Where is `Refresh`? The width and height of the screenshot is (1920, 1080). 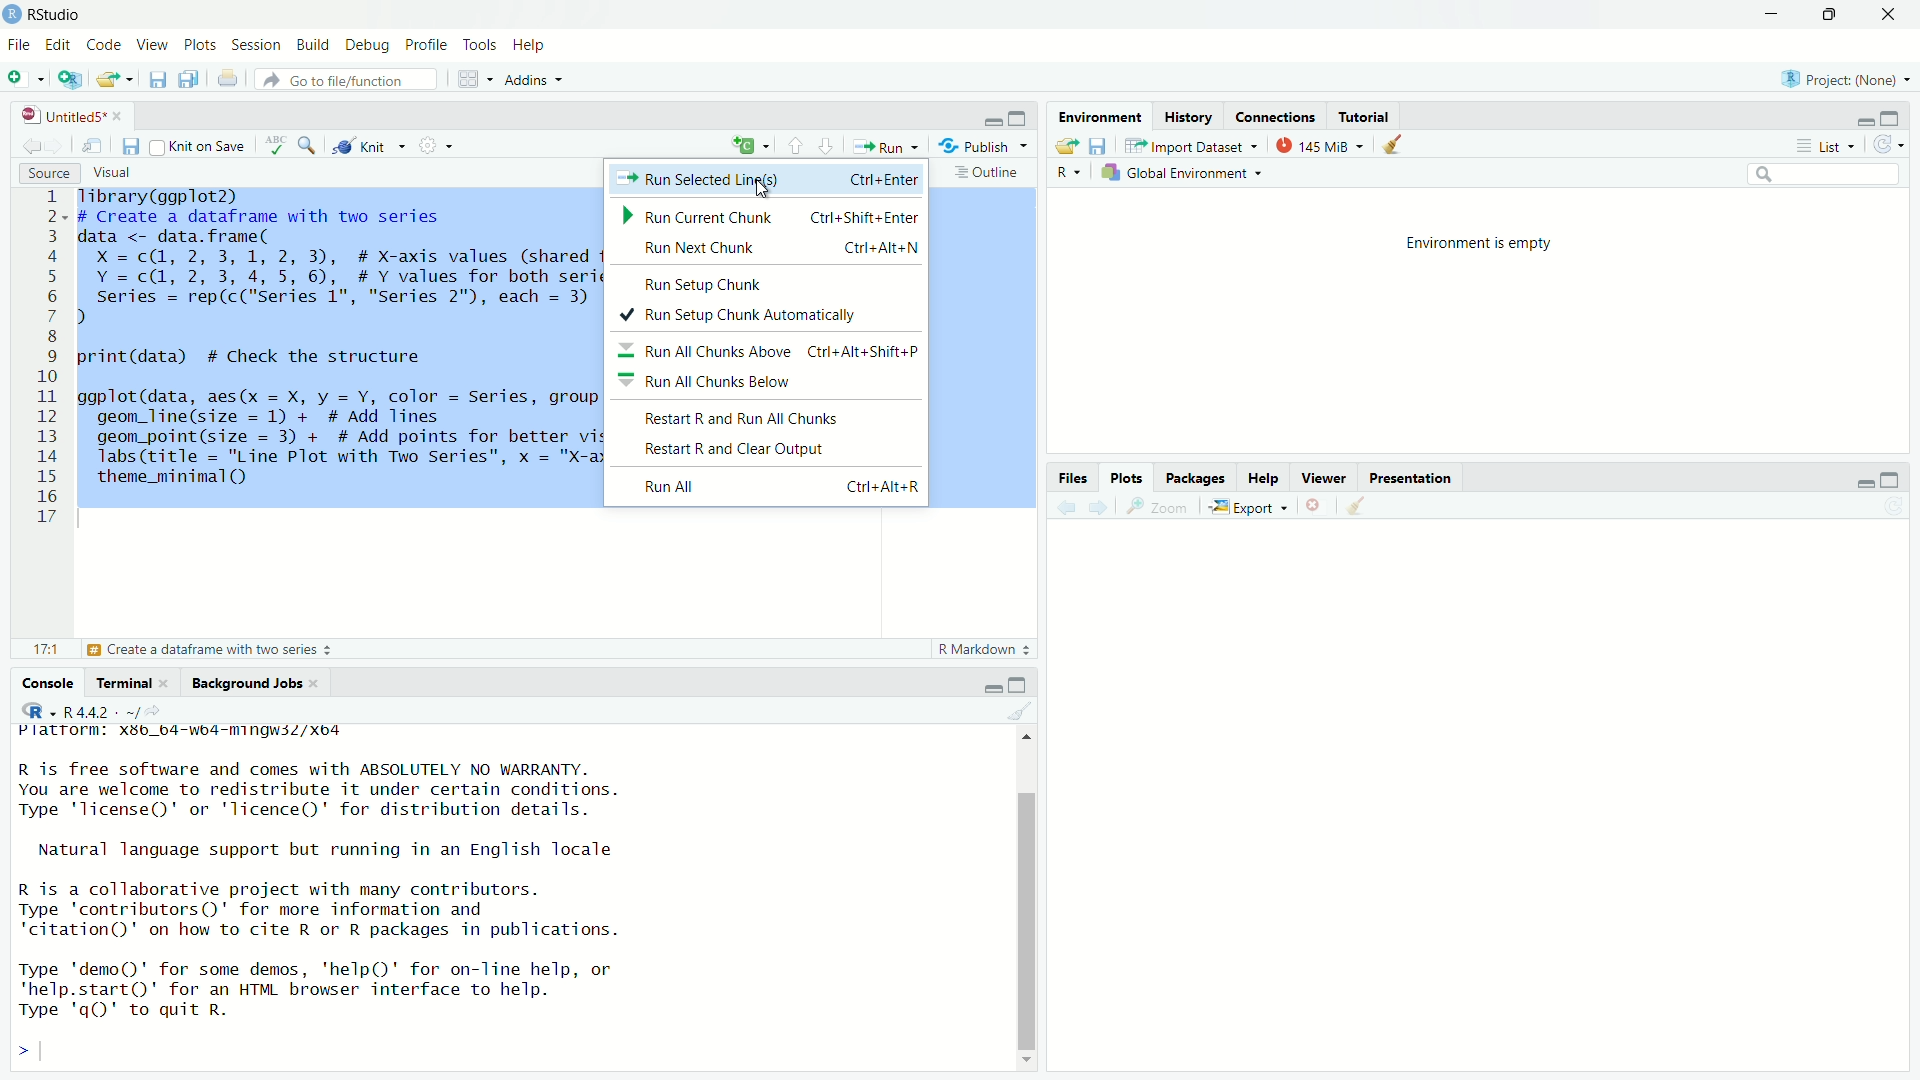 Refresh is located at coordinates (1892, 509).